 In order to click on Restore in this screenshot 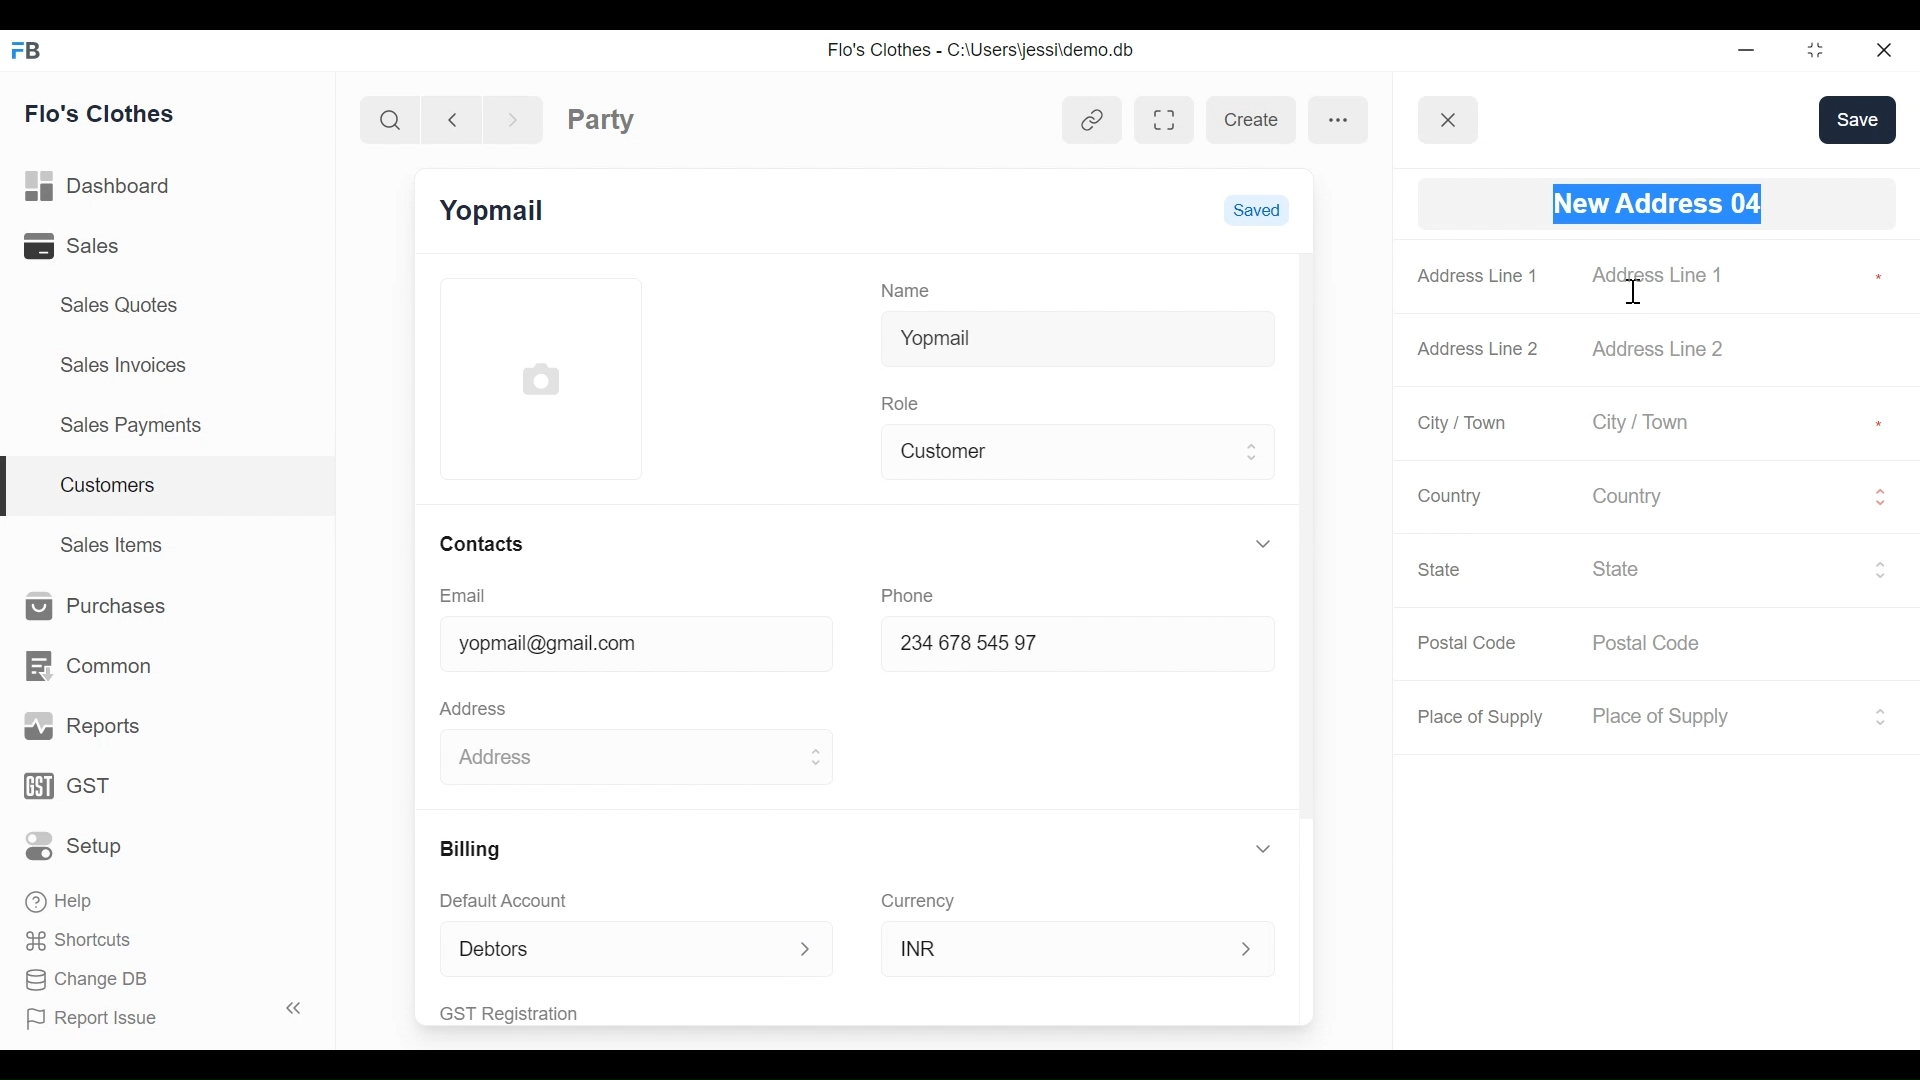, I will do `click(1809, 50)`.